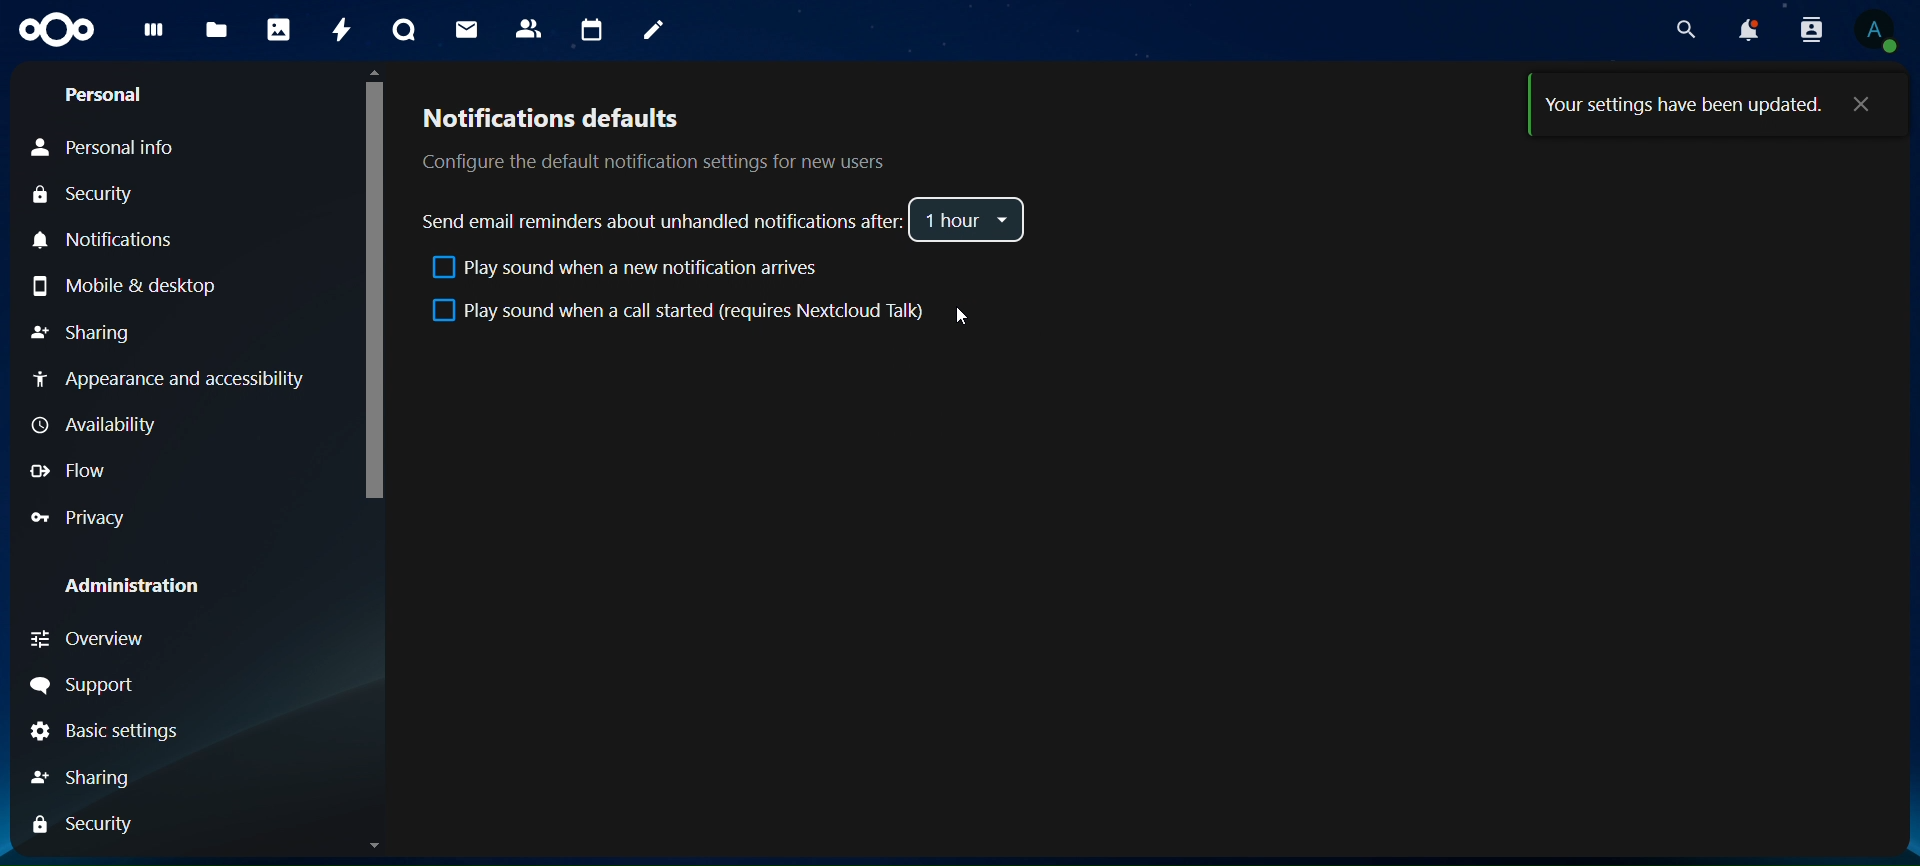 The image size is (1920, 866). Describe the element at coordinates (112, 240) in the screenshot. I see `Notifications` at that location.